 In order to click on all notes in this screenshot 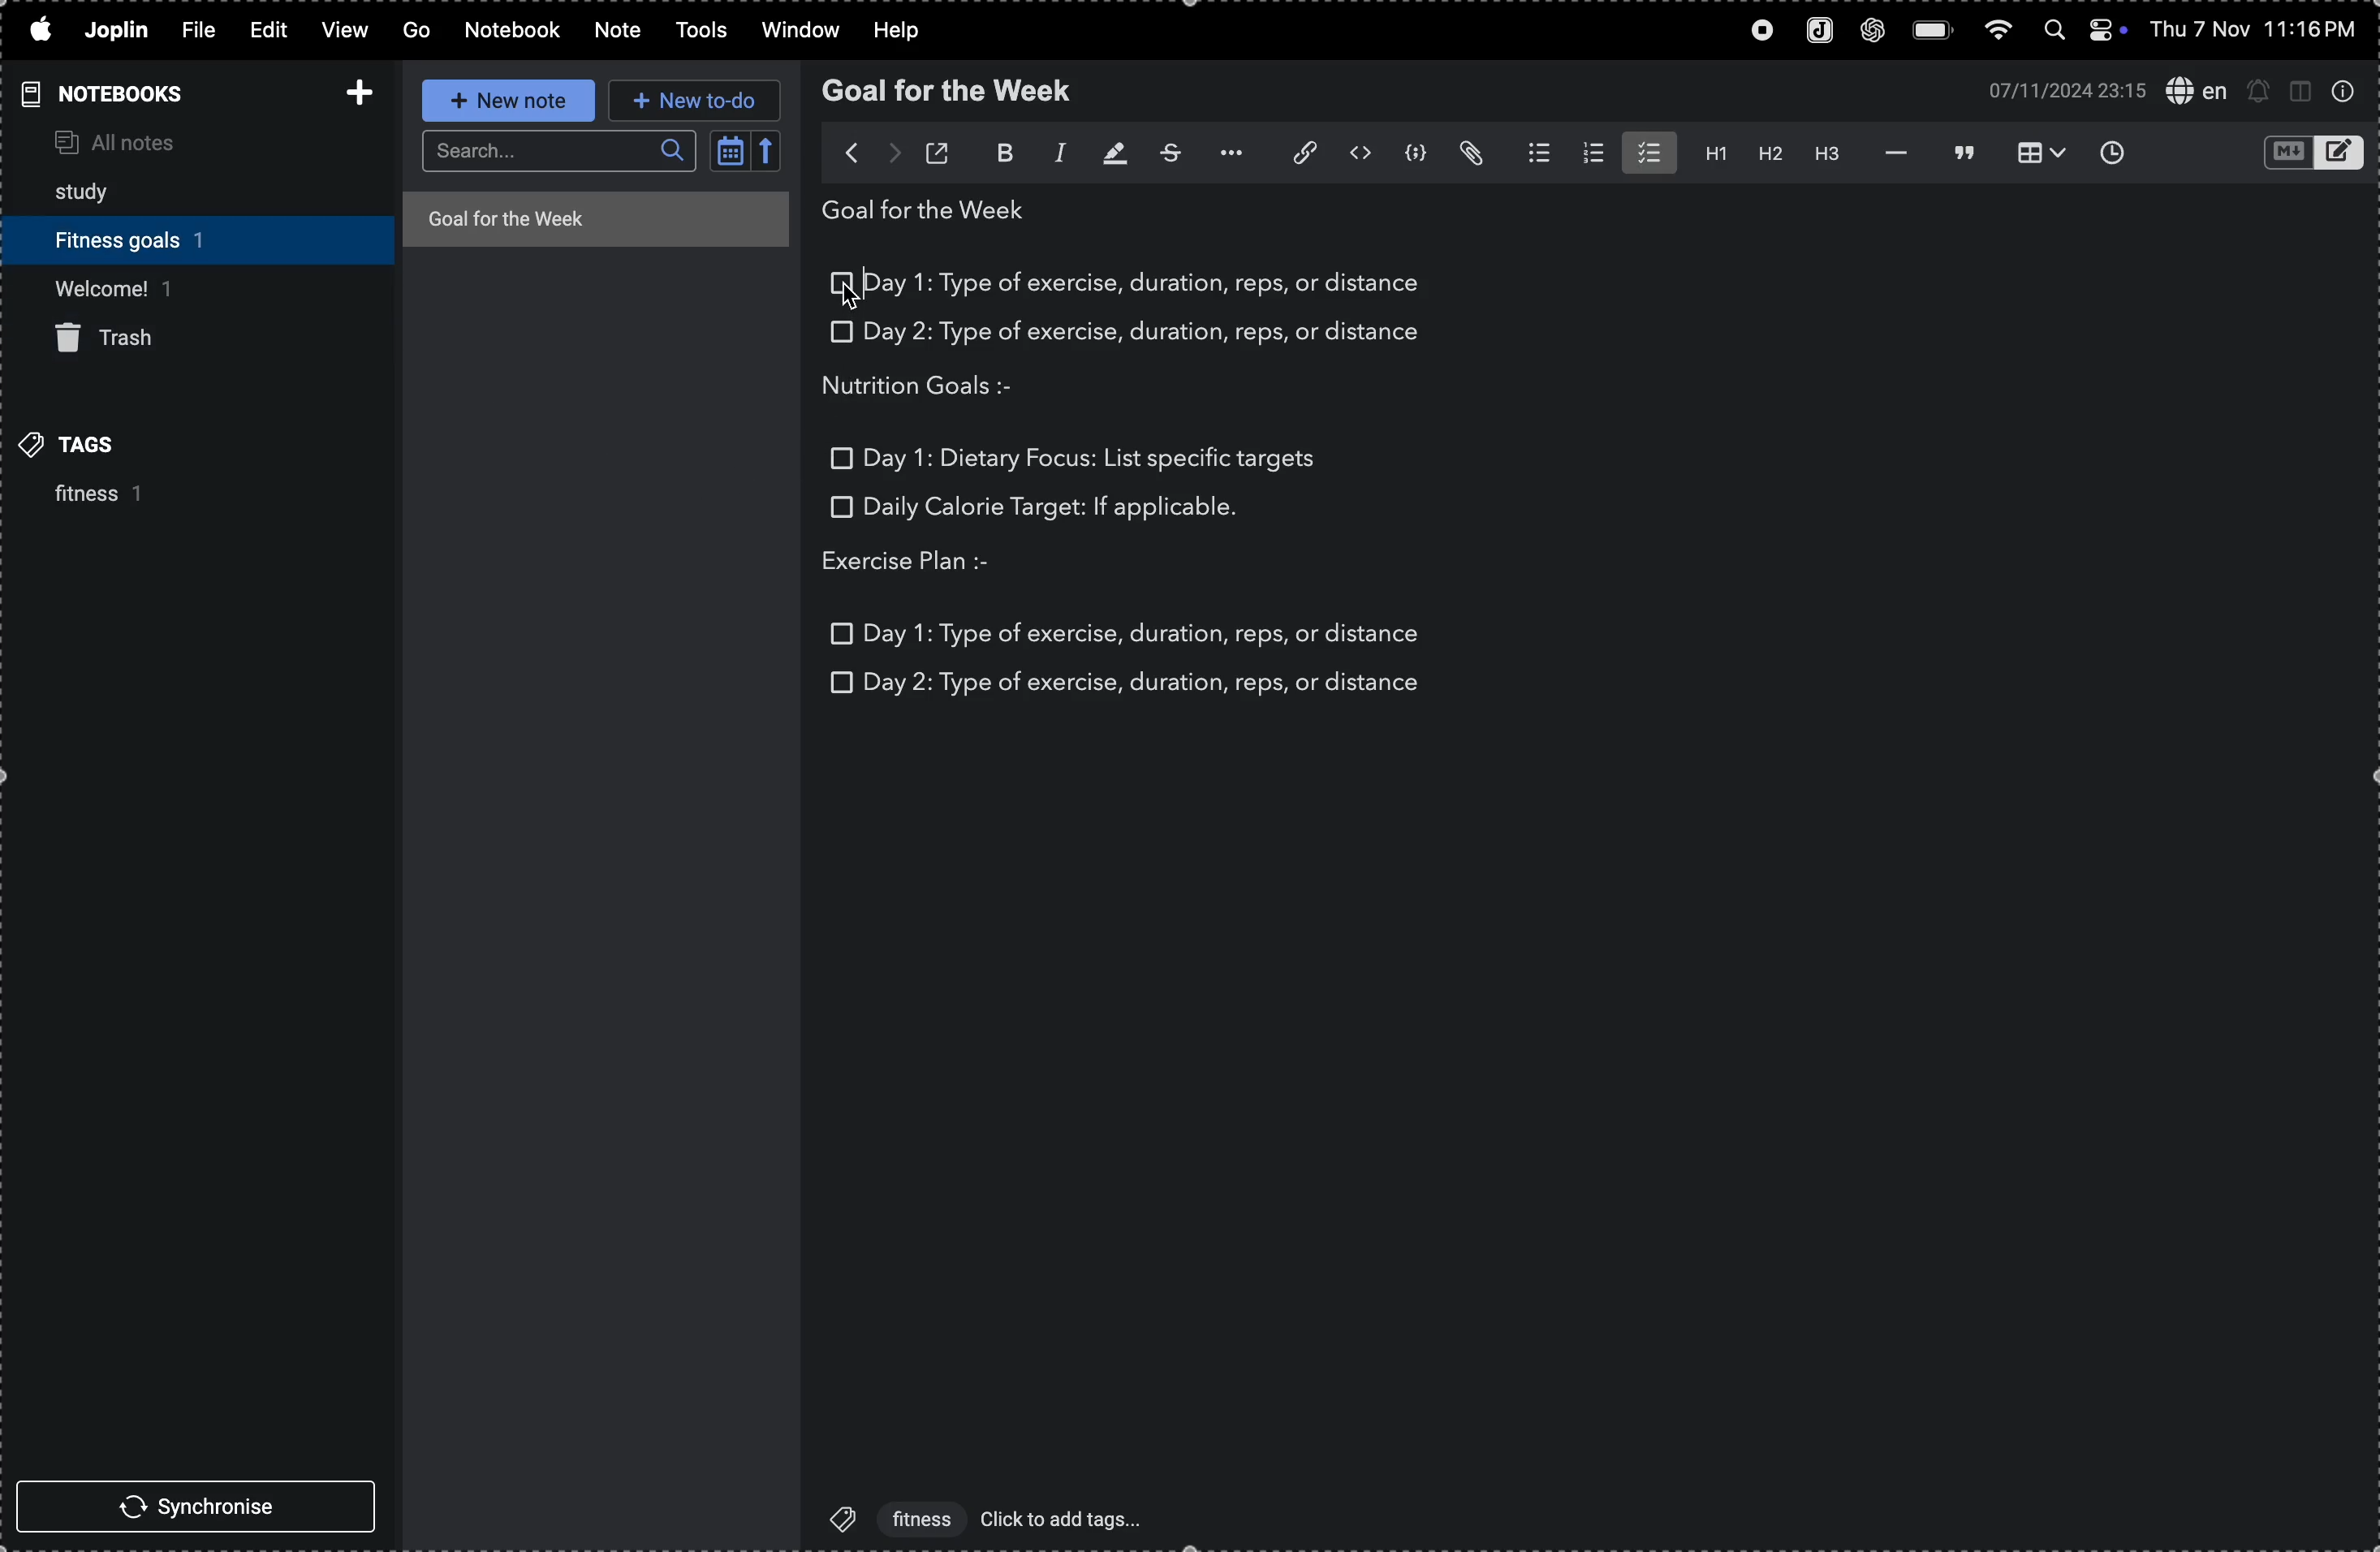, I will do `click(158, 139)`.